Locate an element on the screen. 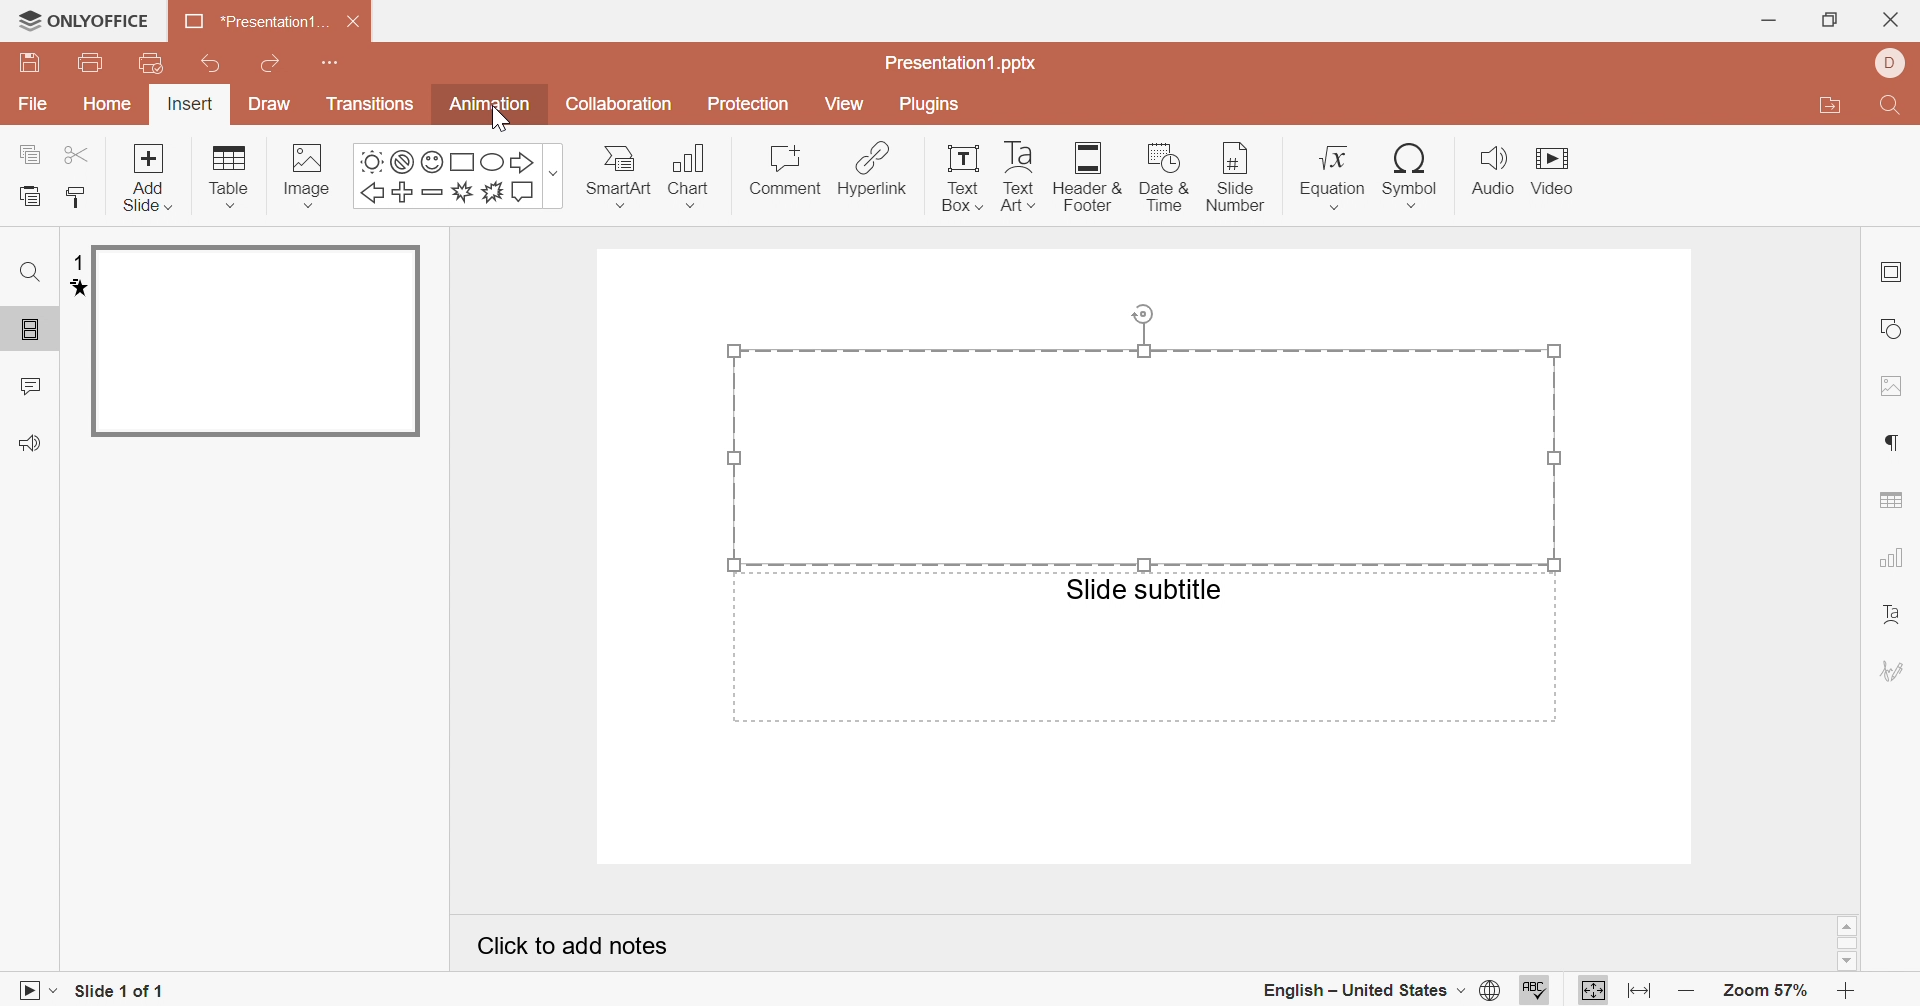 Image resolution: width=1920 pixels, height=1006 pixels. save is located at coordinates (30, 62).